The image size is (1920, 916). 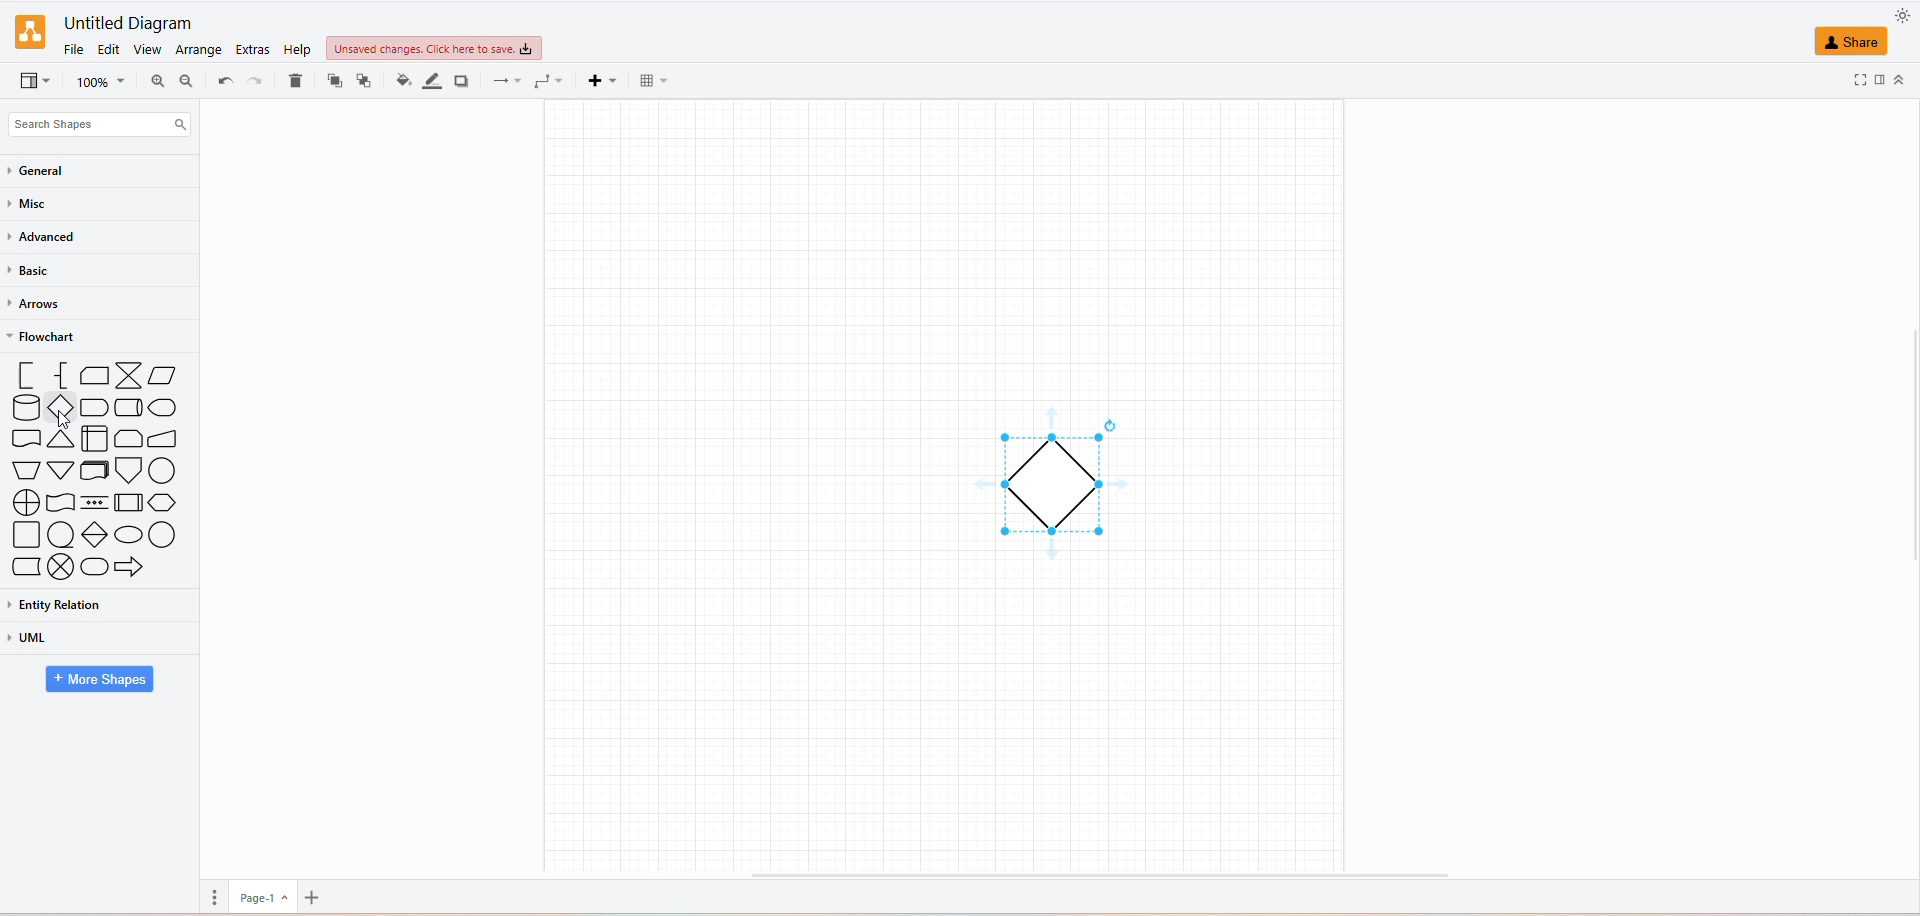 I want to click on MISC, so click(x=32, y=203).